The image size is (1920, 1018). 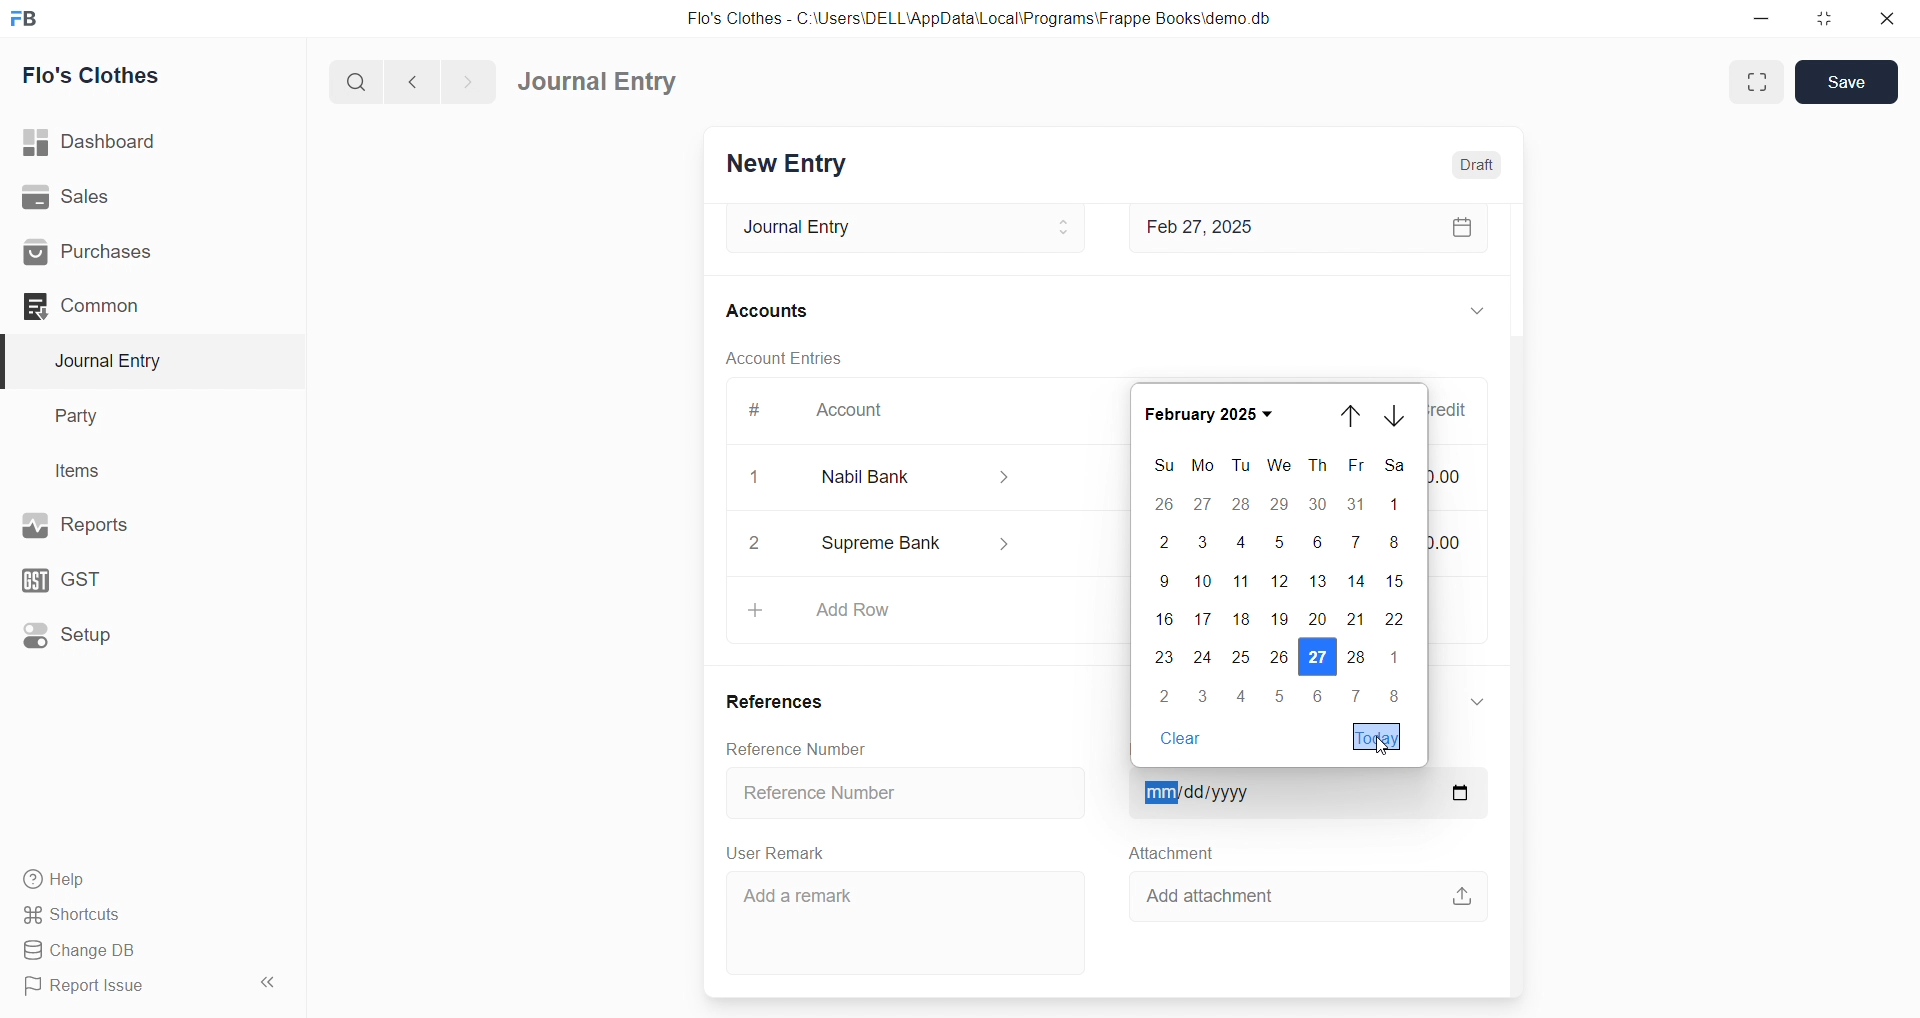 What do you see at coordinates (1242, 620) in the screenshot?
I see `18` at bounding box center [1242, 620].